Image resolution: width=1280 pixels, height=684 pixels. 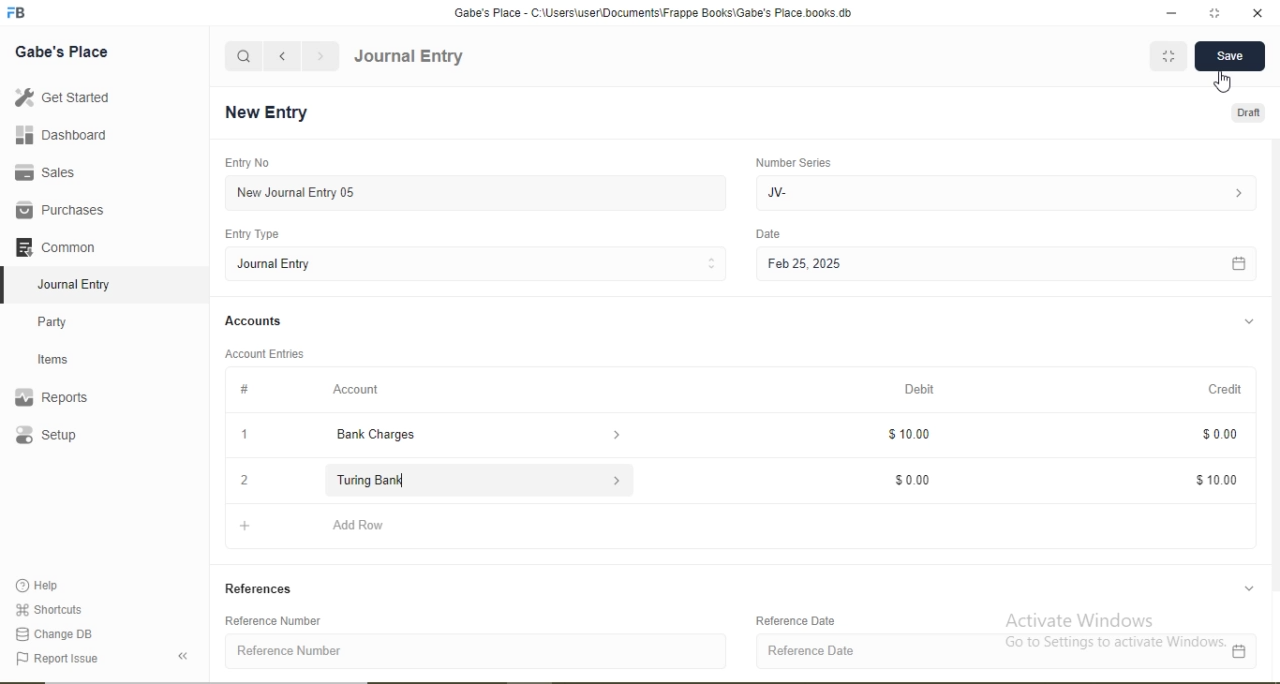 I want to click on Reference Date, so click(x=1006, y=652).